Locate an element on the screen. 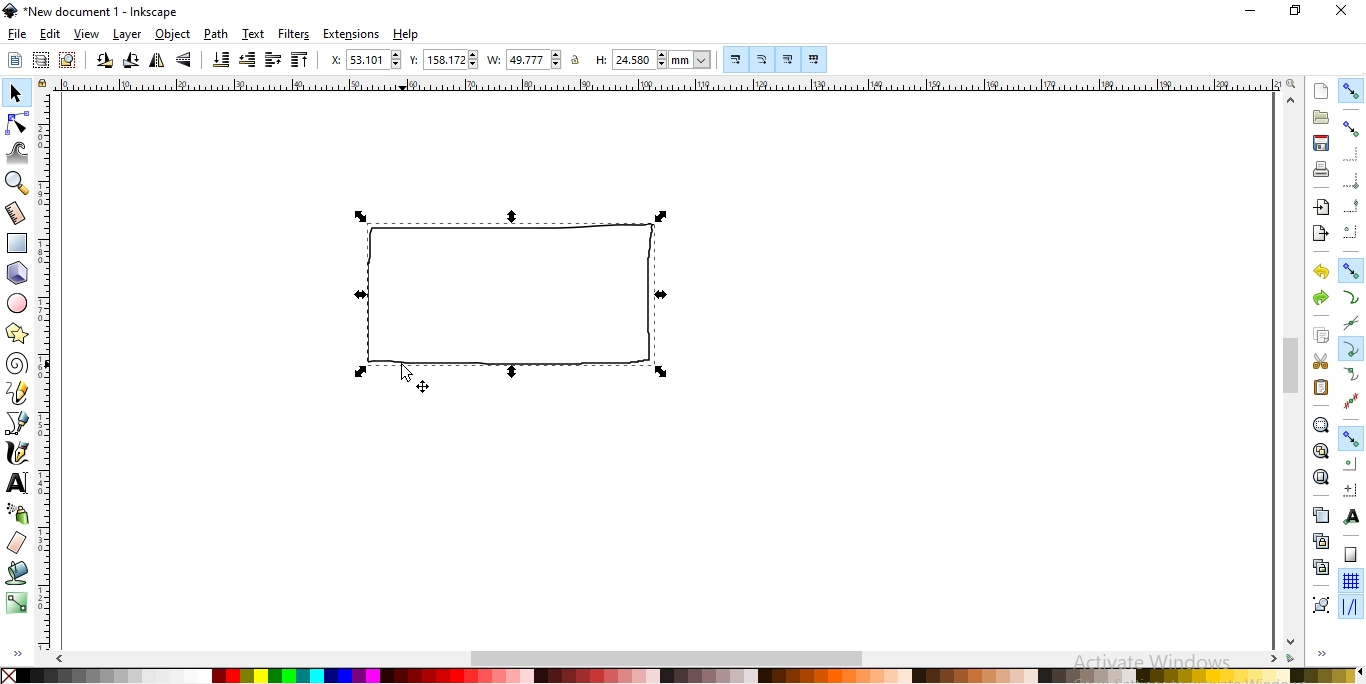  minimize is located at coordinates (1251, 12).